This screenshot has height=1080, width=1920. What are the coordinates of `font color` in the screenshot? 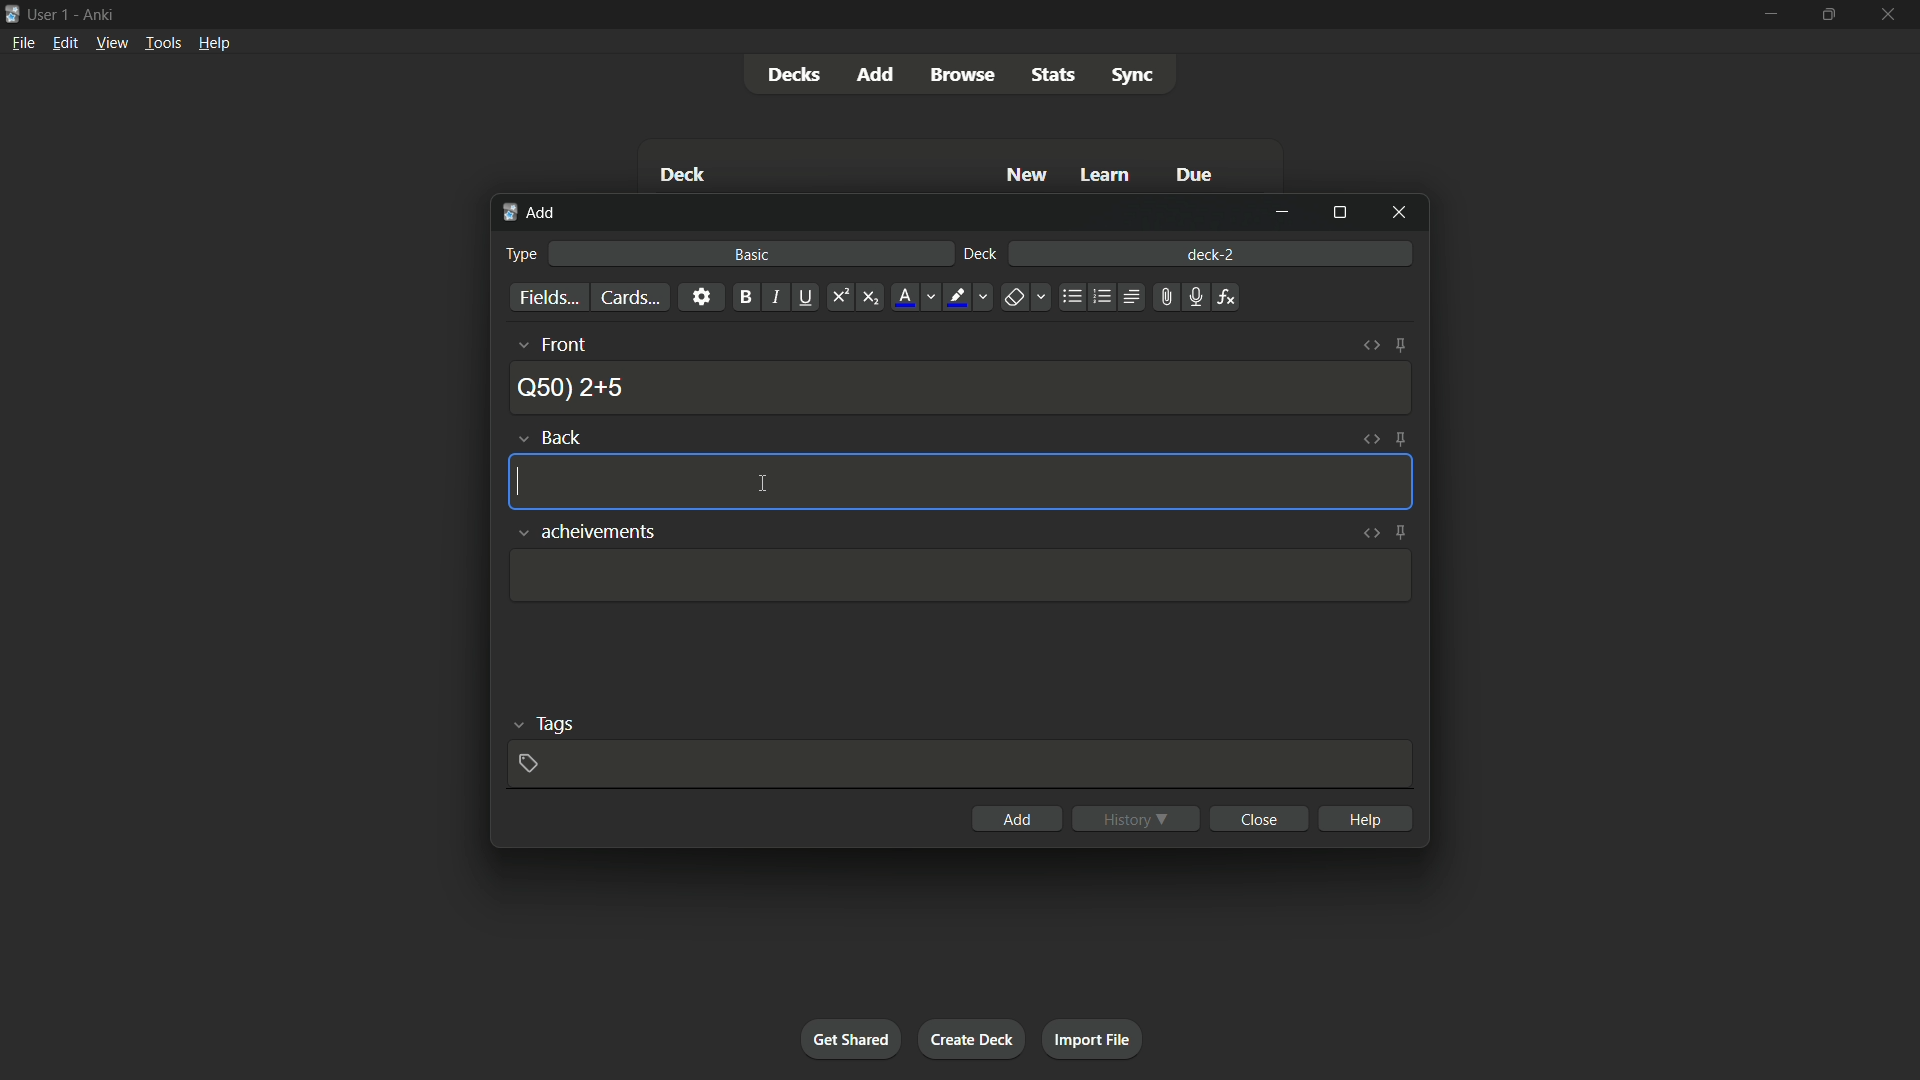 It's located at (916, 298).